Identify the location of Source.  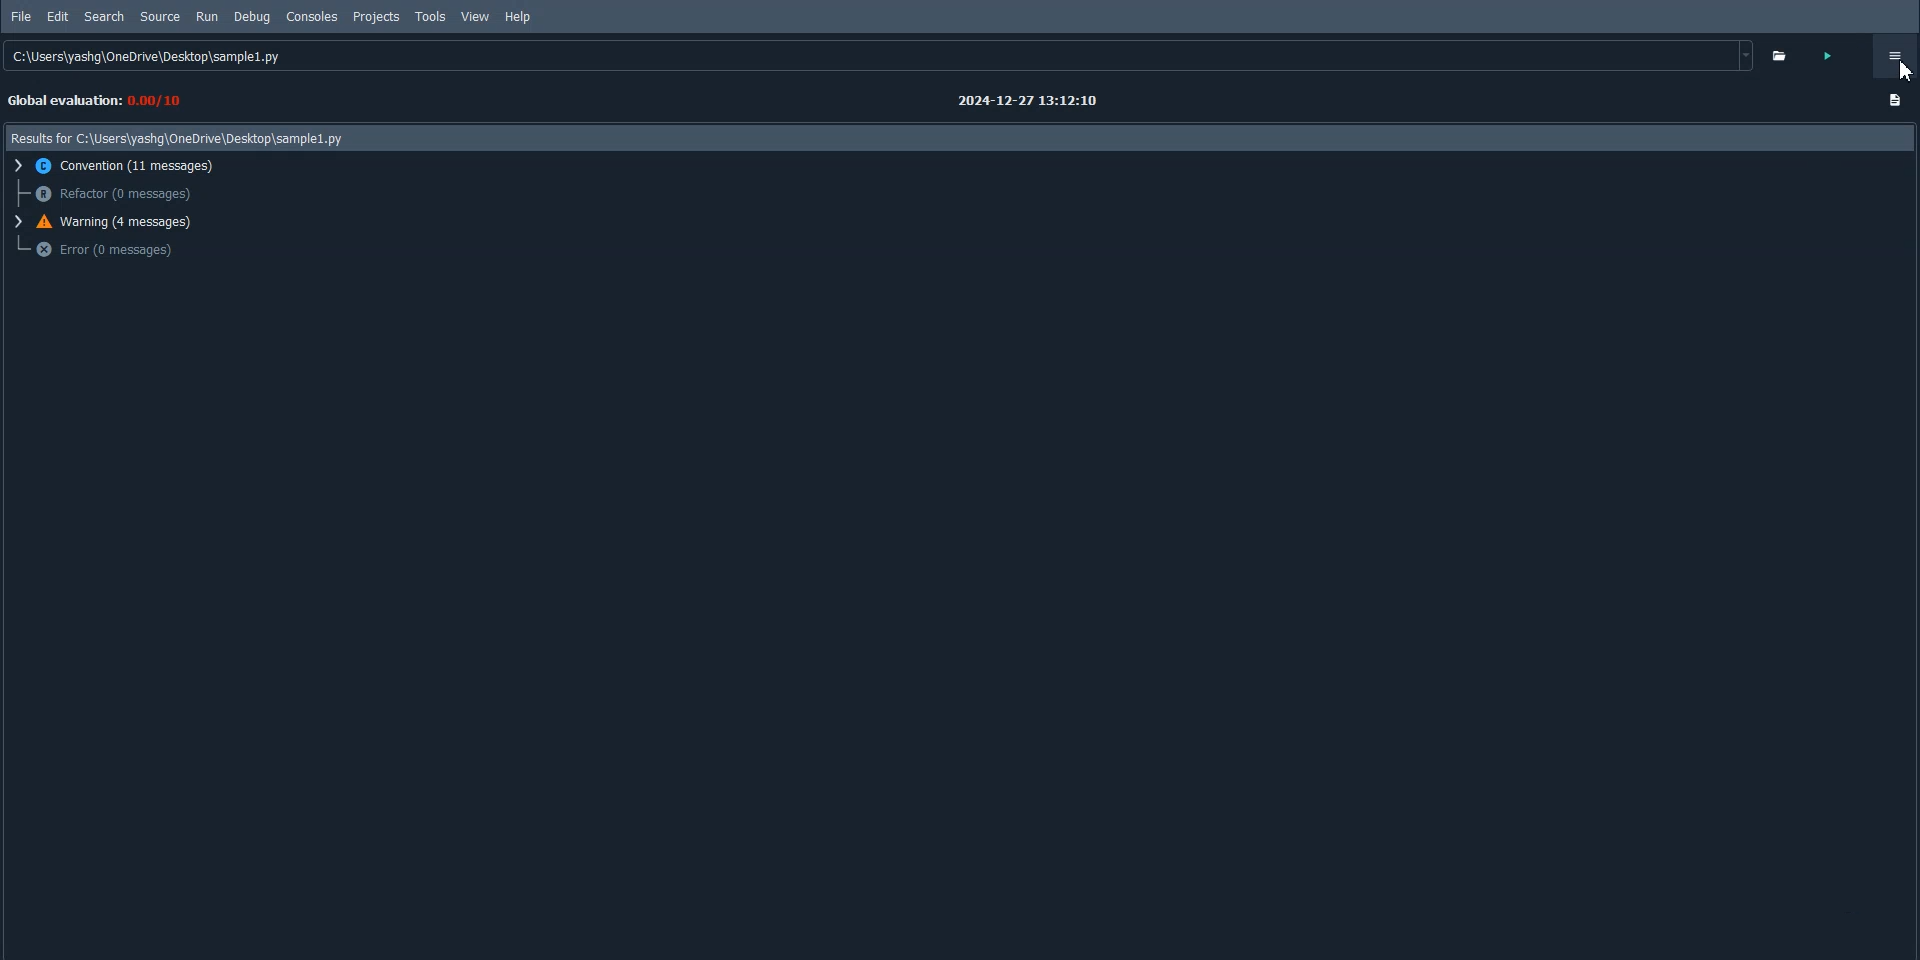
(161, 17).